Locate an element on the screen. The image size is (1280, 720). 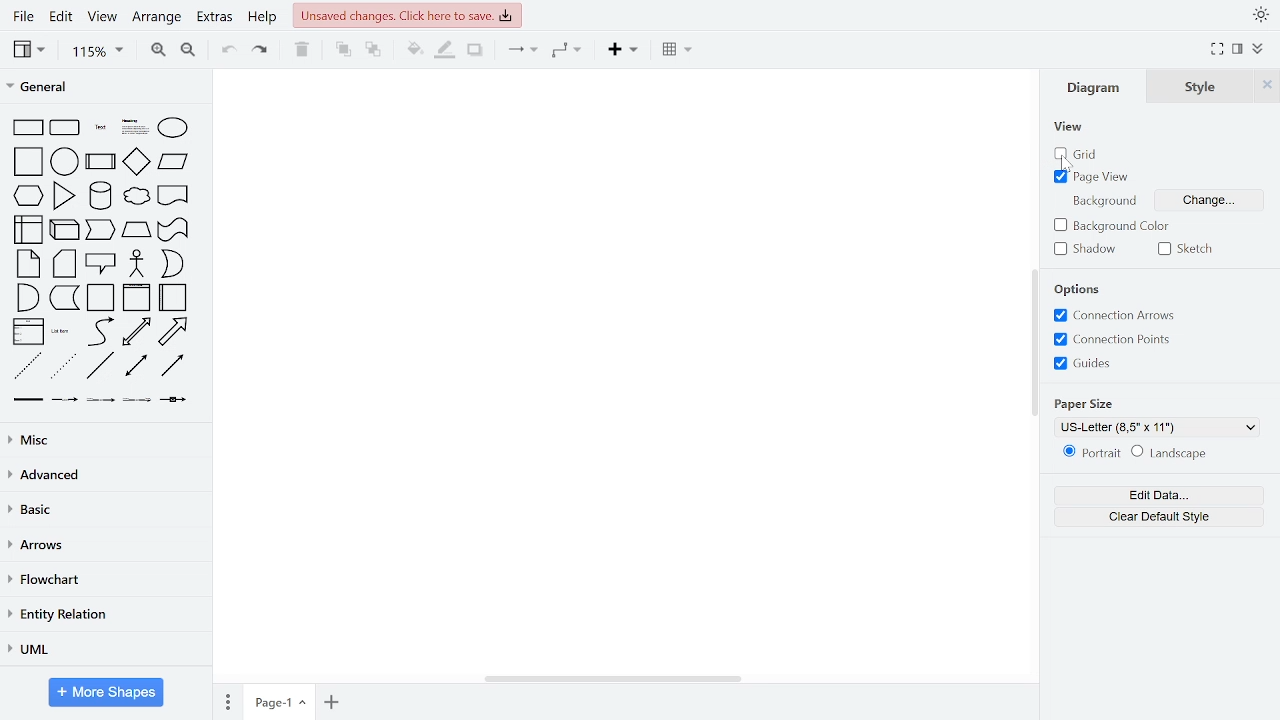
vertical container is located at coordinates (137, 298).